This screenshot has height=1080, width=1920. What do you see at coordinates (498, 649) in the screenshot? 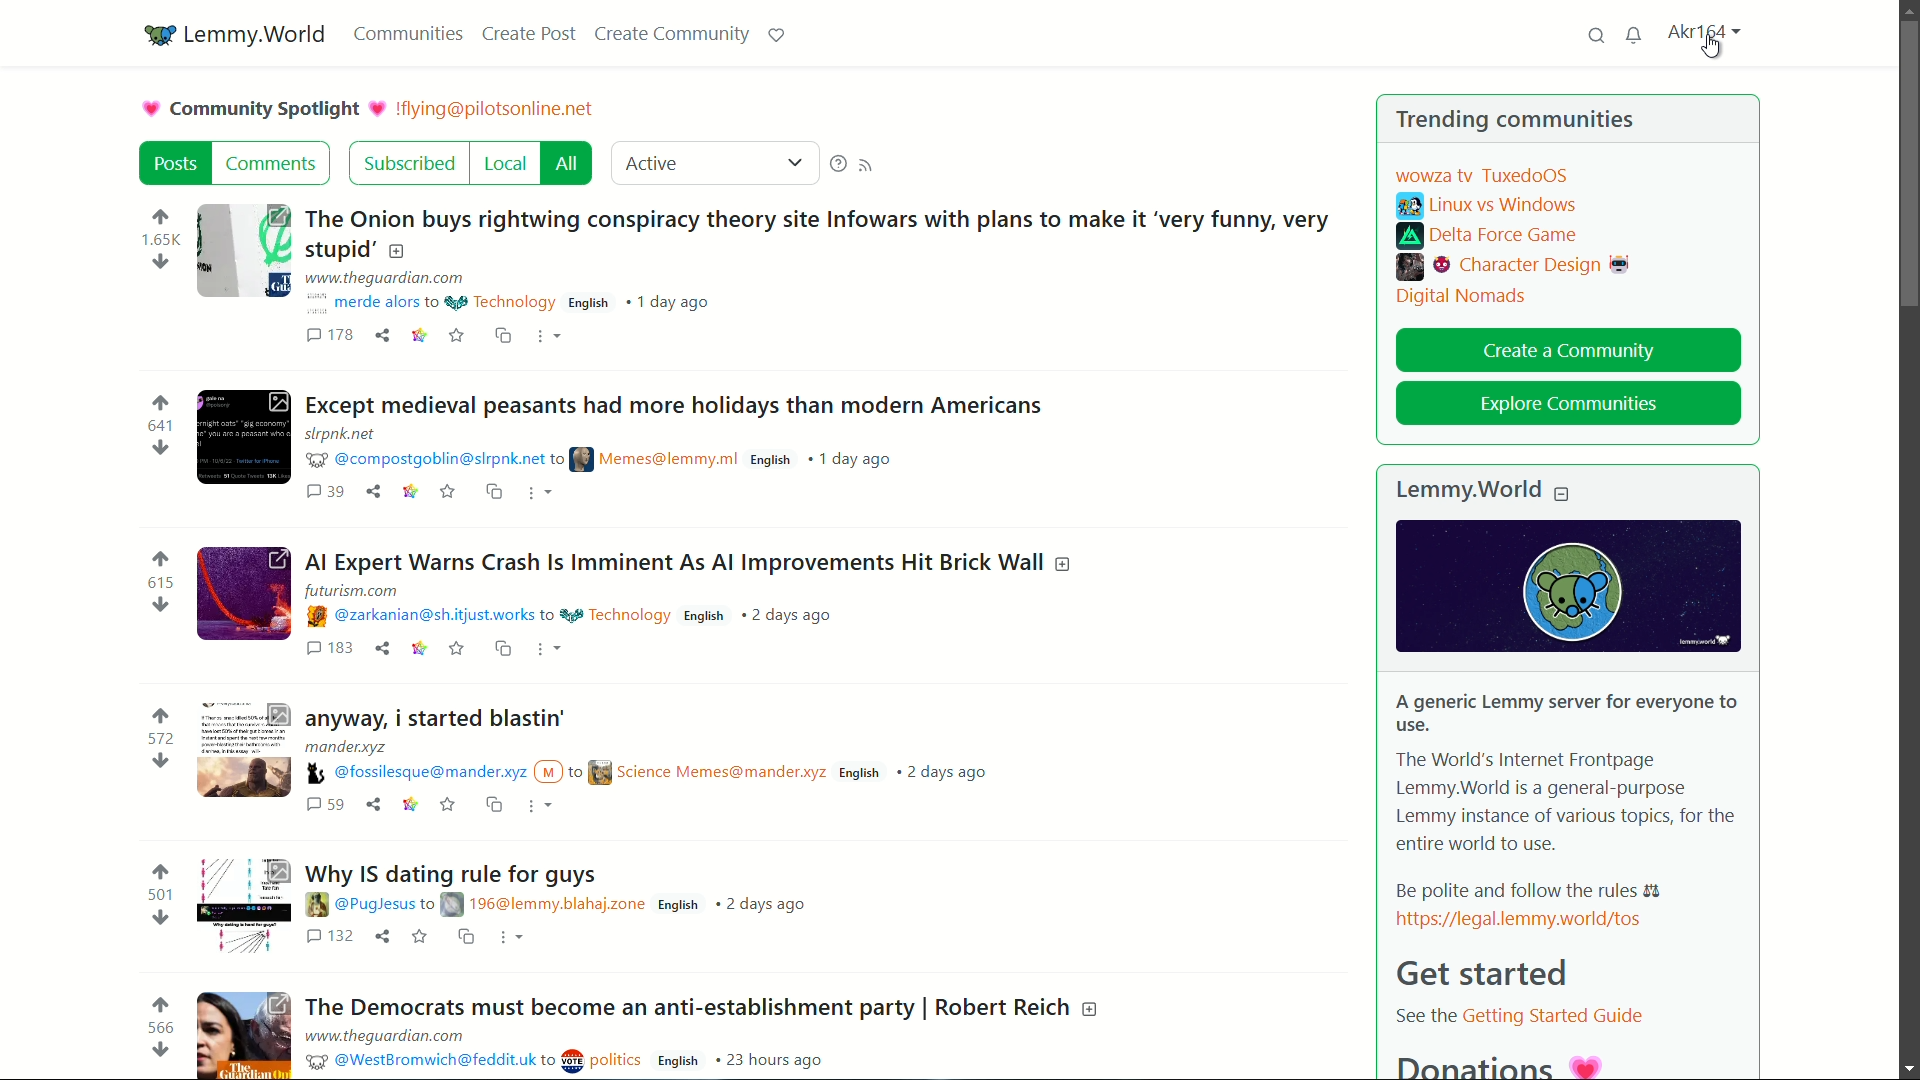
I see `cs` at bounding box center [498, 649].